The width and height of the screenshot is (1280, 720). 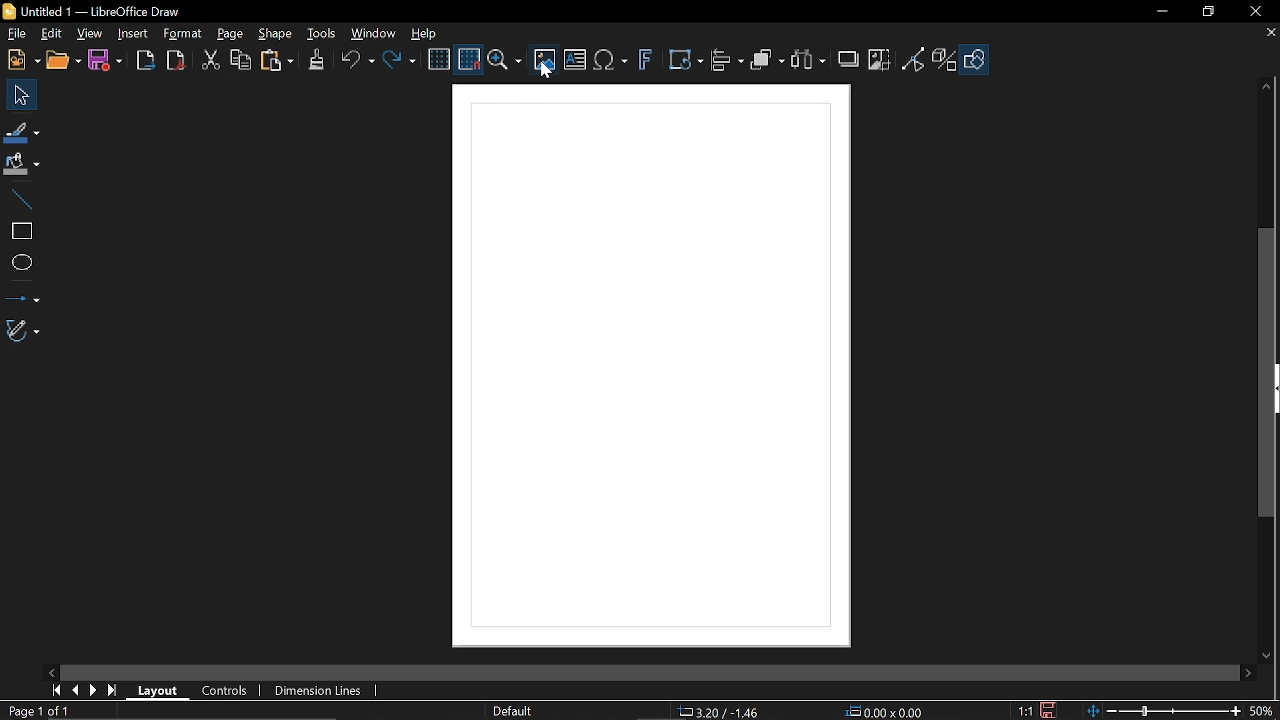 I want to click on Zoom, so click(x=1182, y=711).